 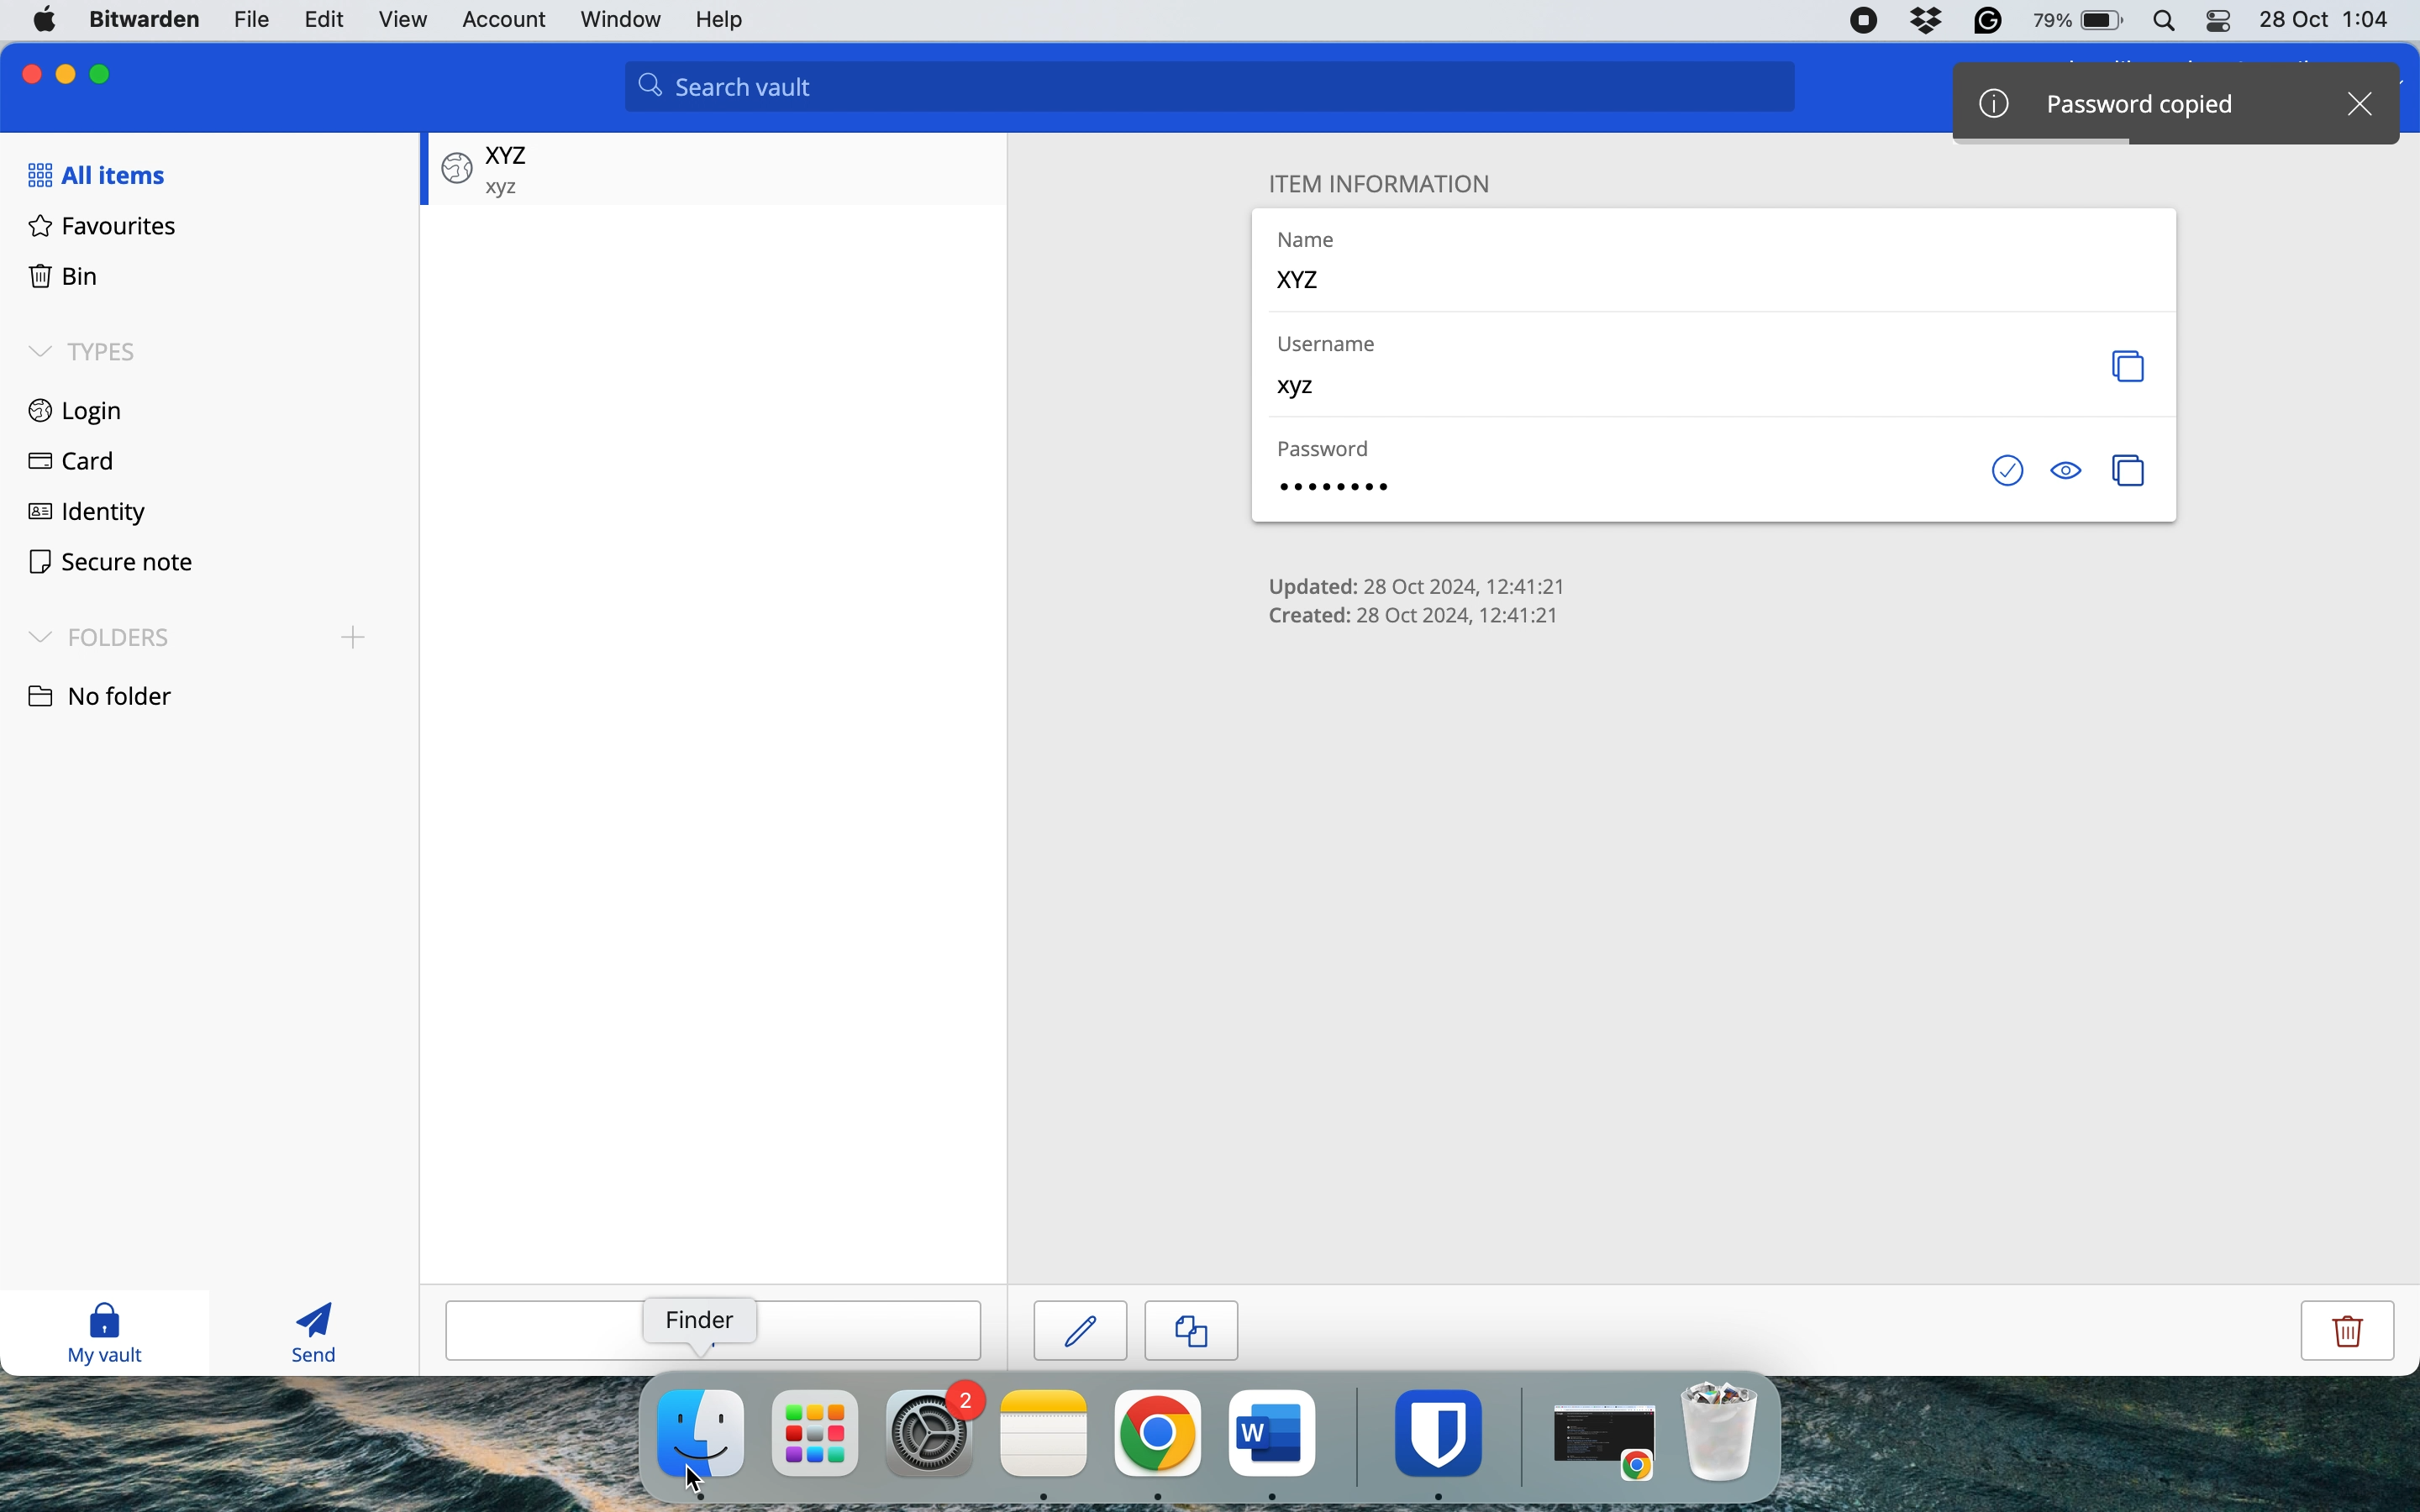 I want to click on file, so click(x=249, y=19).